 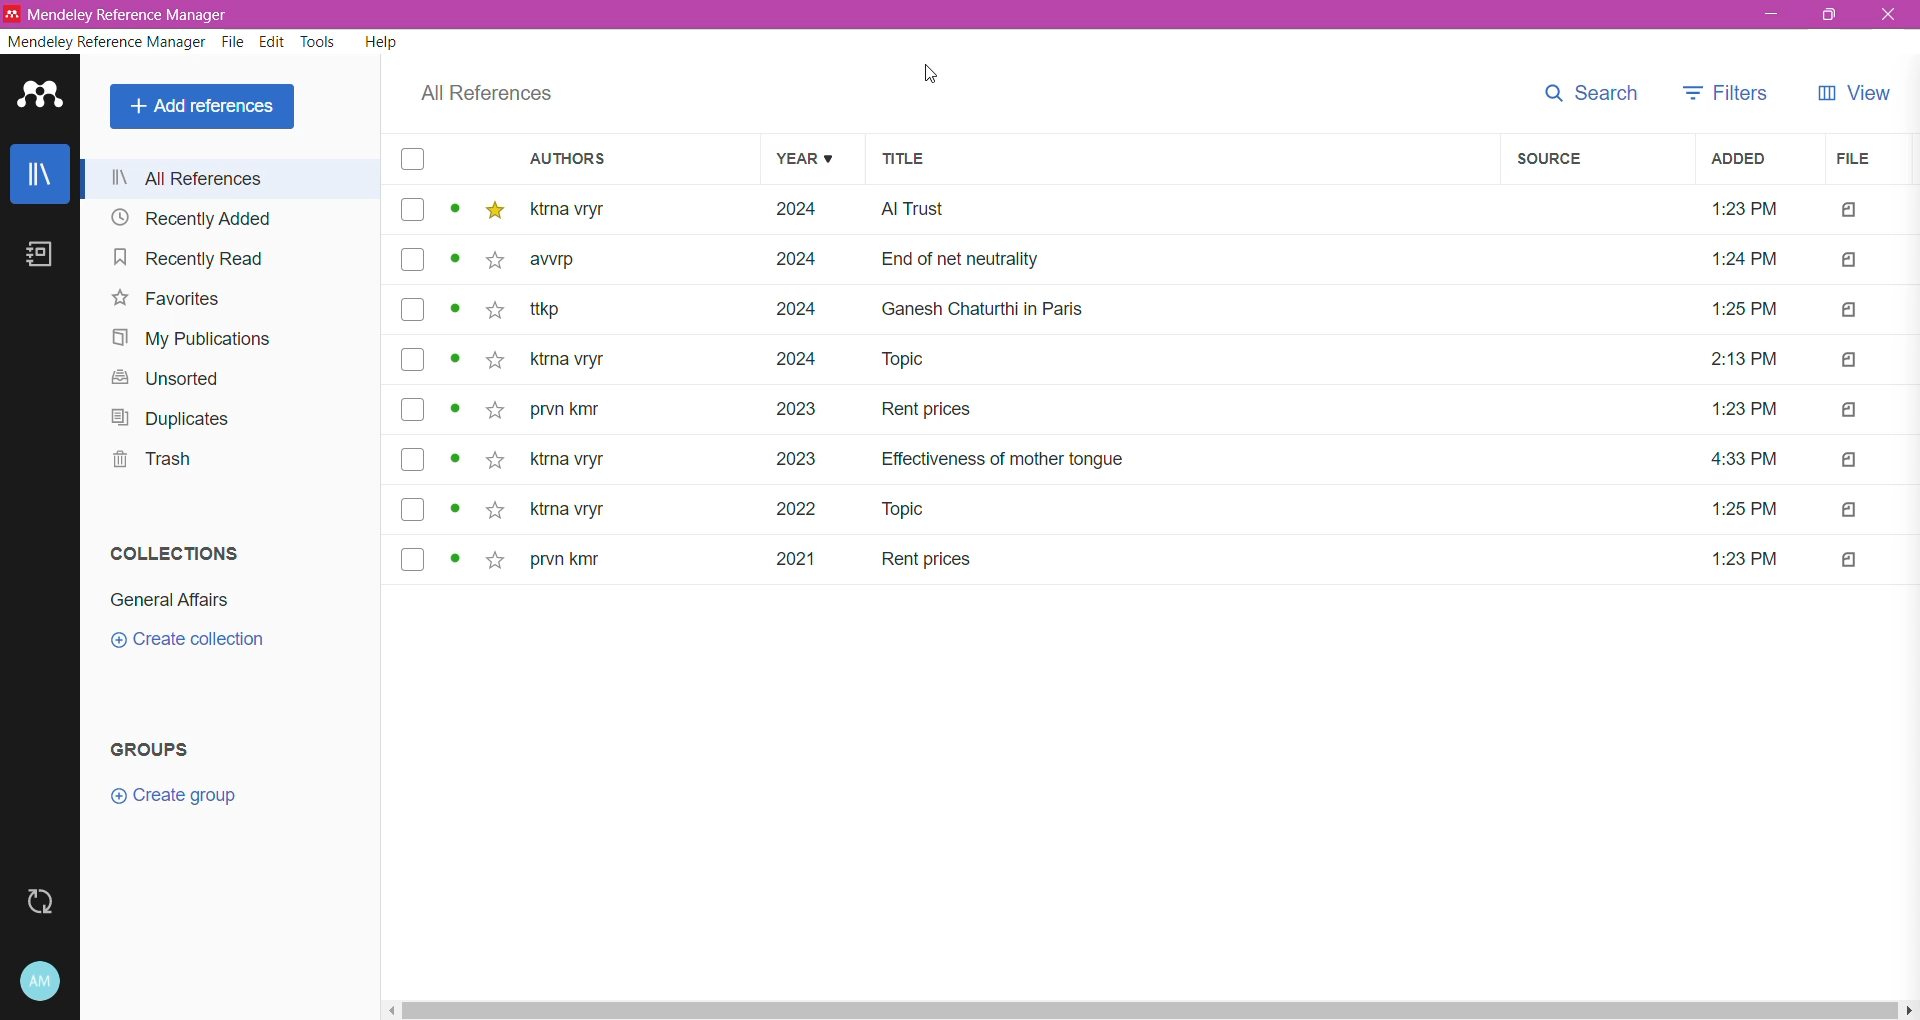 What do you see at coordinates (169, 380) in the screenshot?
I see `Unsorted` at bounding box center [169, 380].